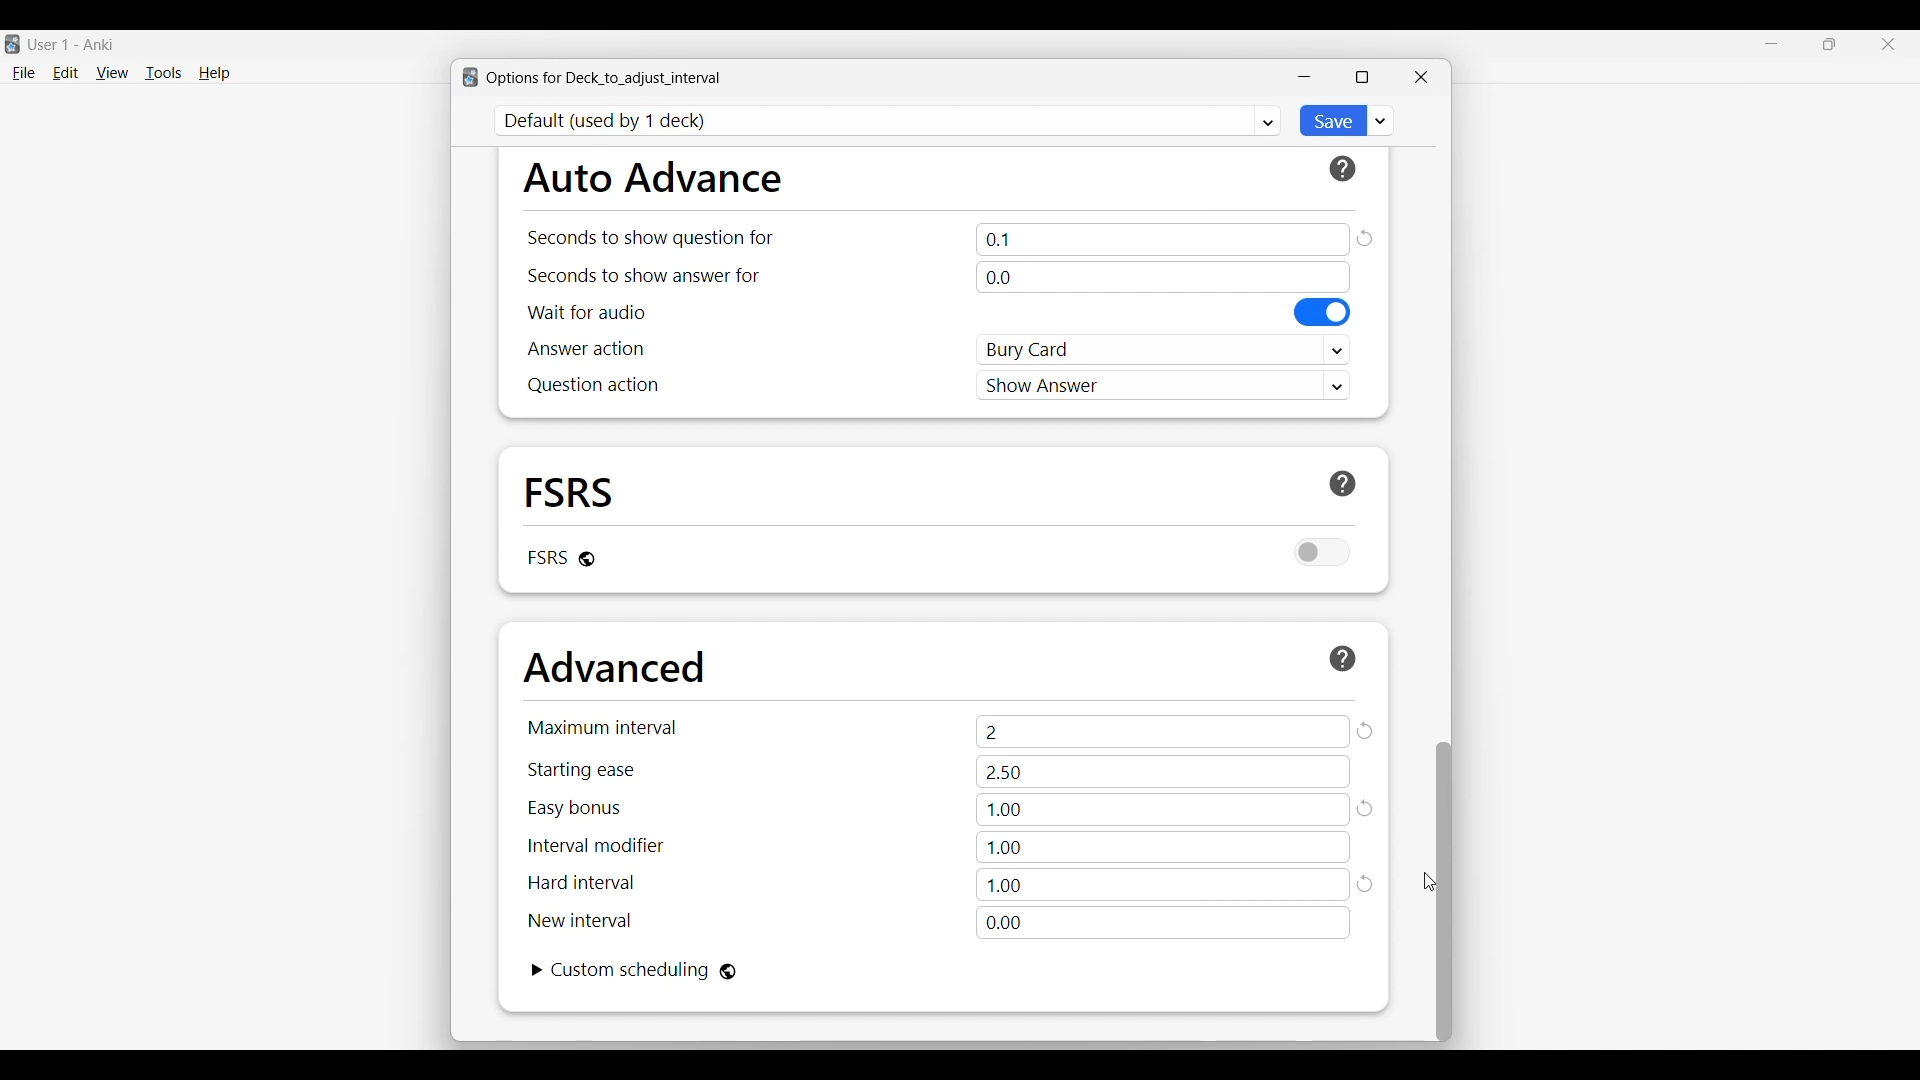 Image resolution: width=1920 pixels, height=1080 pixels. Describe the element at coordinates (1331, 121) in the screenshot. I see `Click to save` at that location.